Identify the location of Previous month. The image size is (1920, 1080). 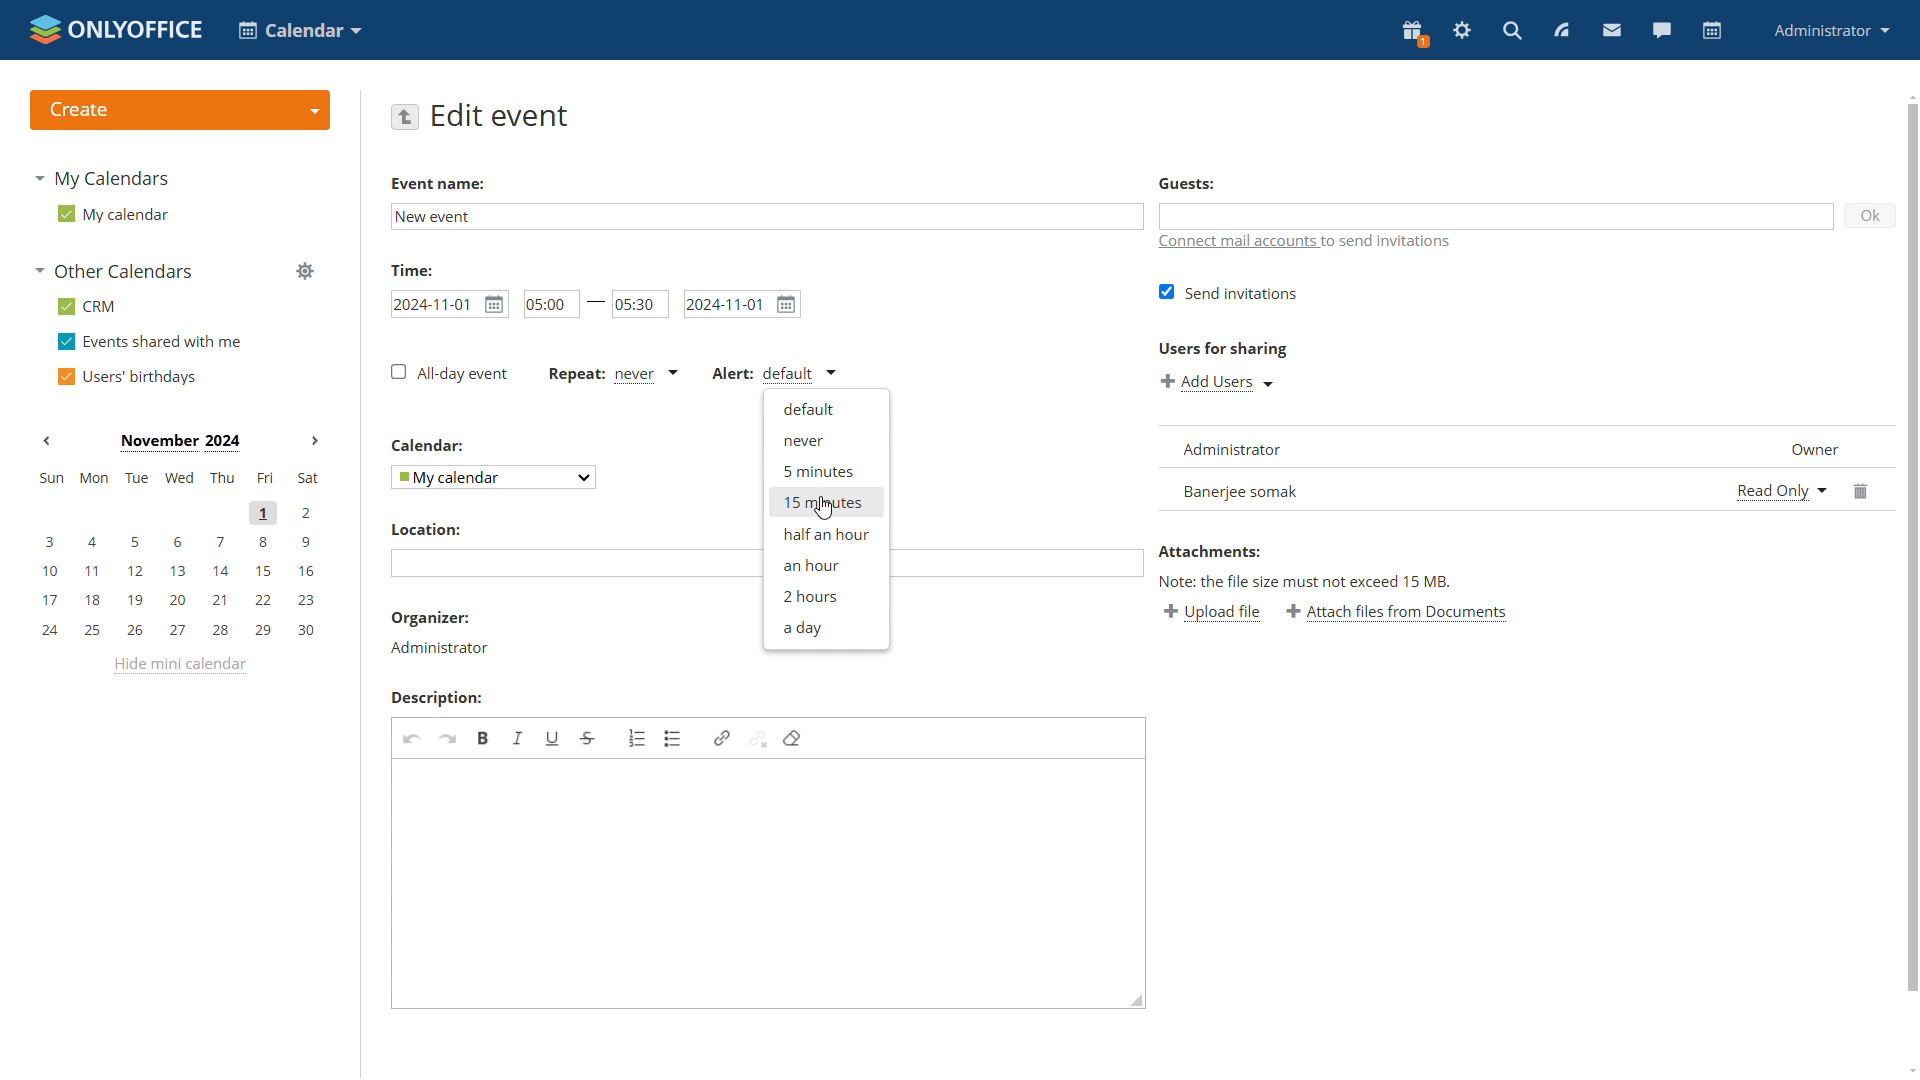
(47, 440).